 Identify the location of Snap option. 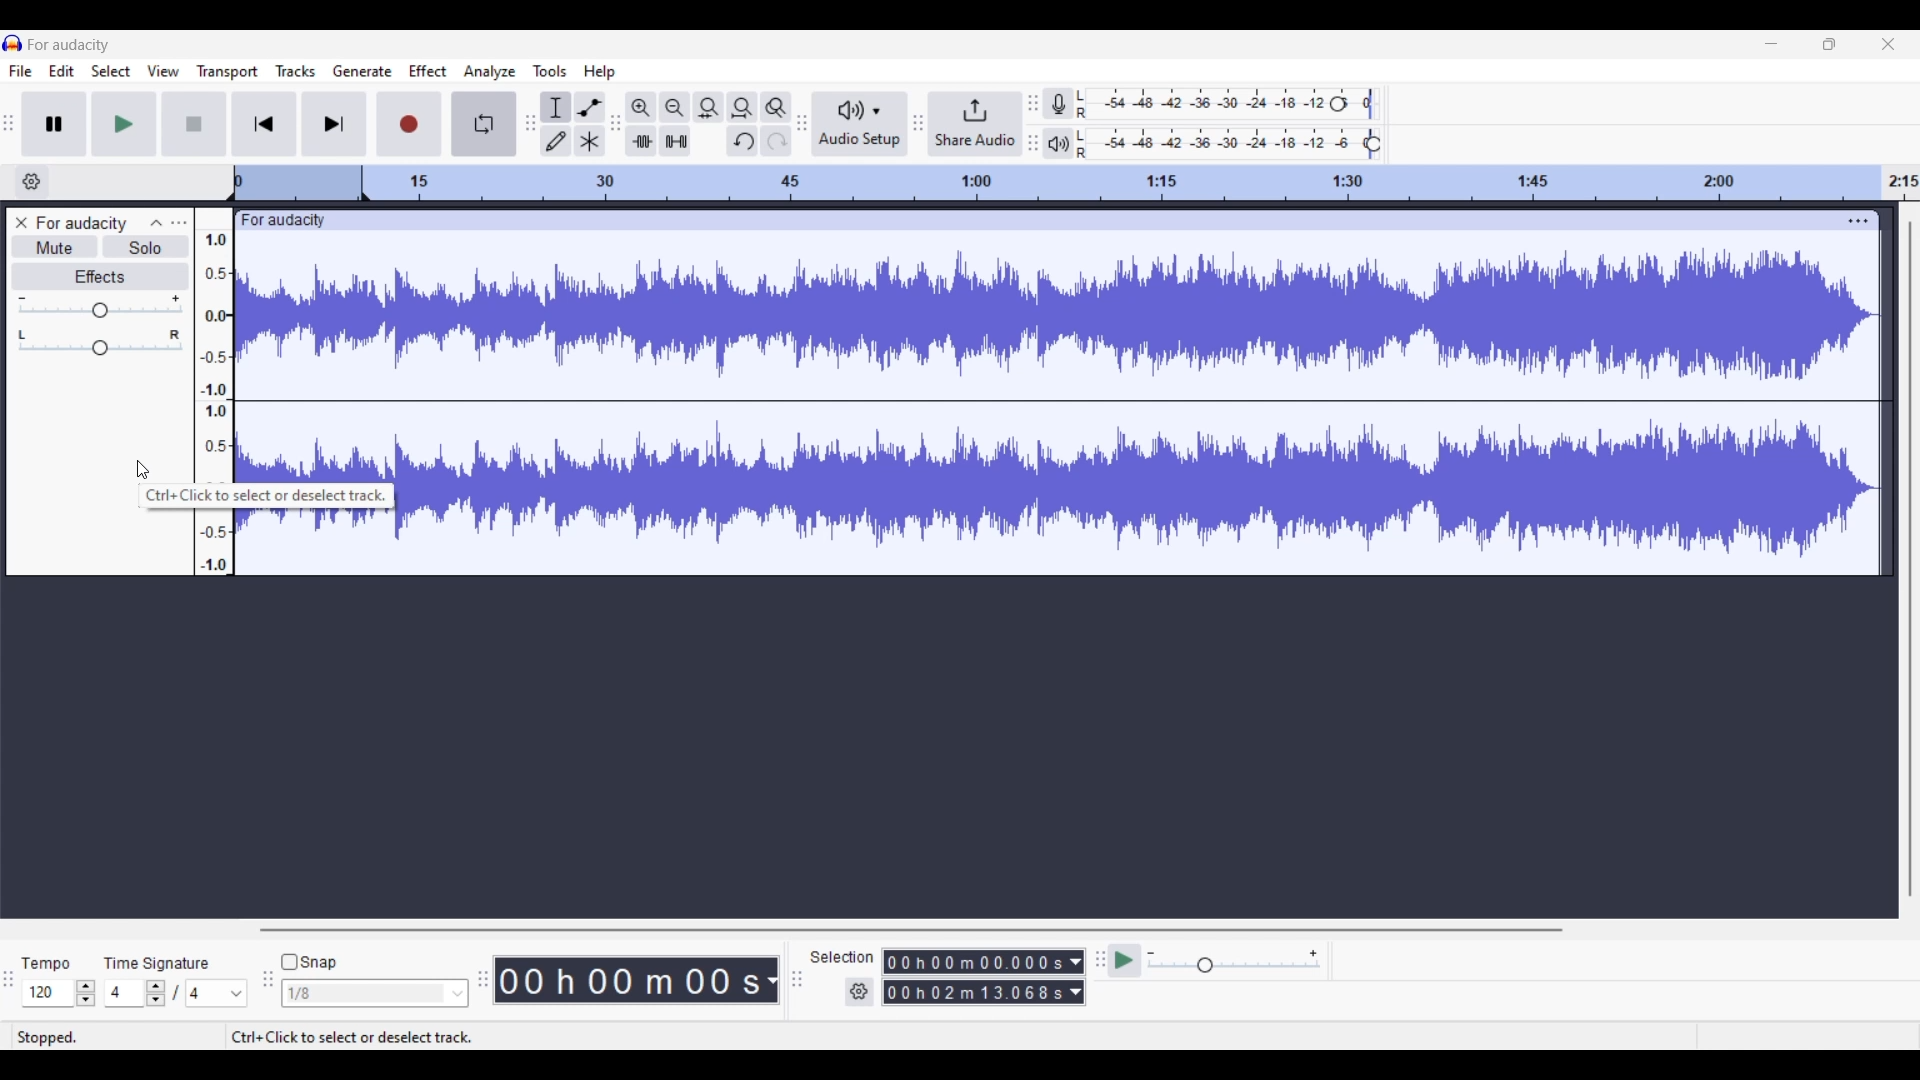
(459, 994).